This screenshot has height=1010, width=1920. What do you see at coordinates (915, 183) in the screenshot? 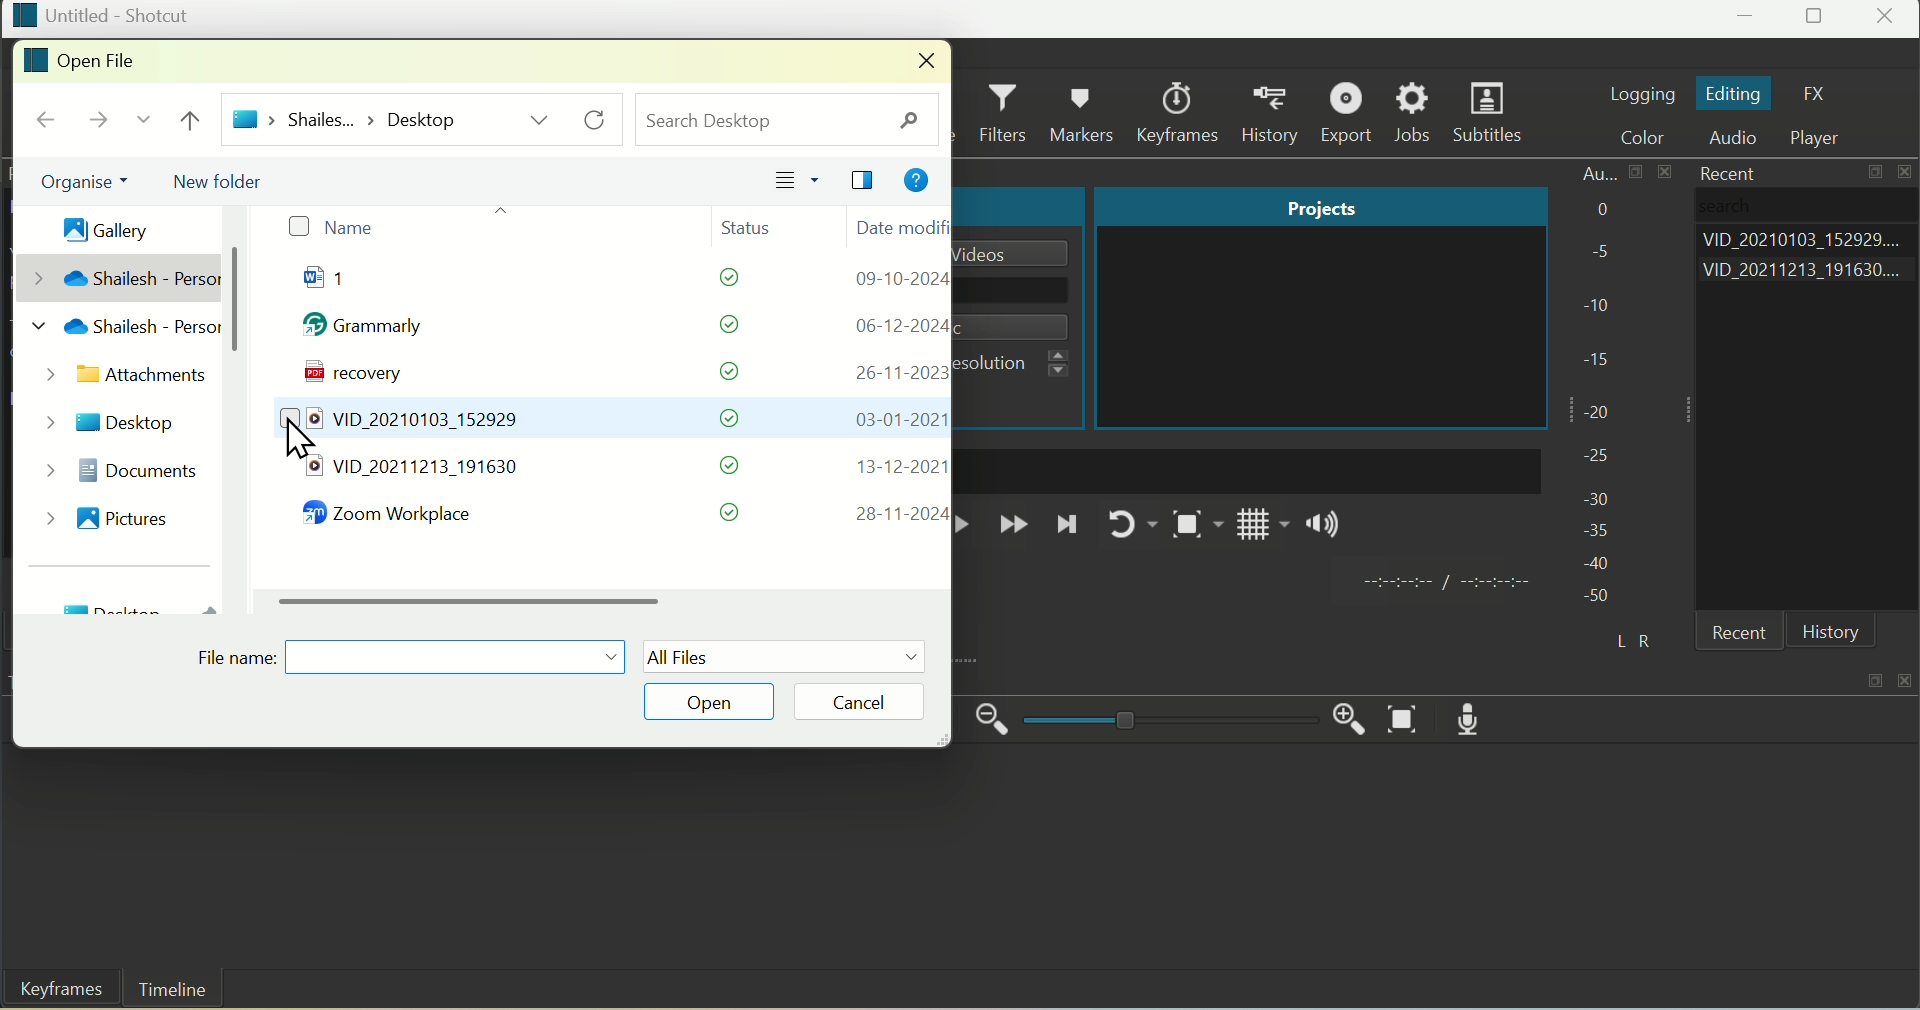
I see `Help` at bounding box center [915, 183].